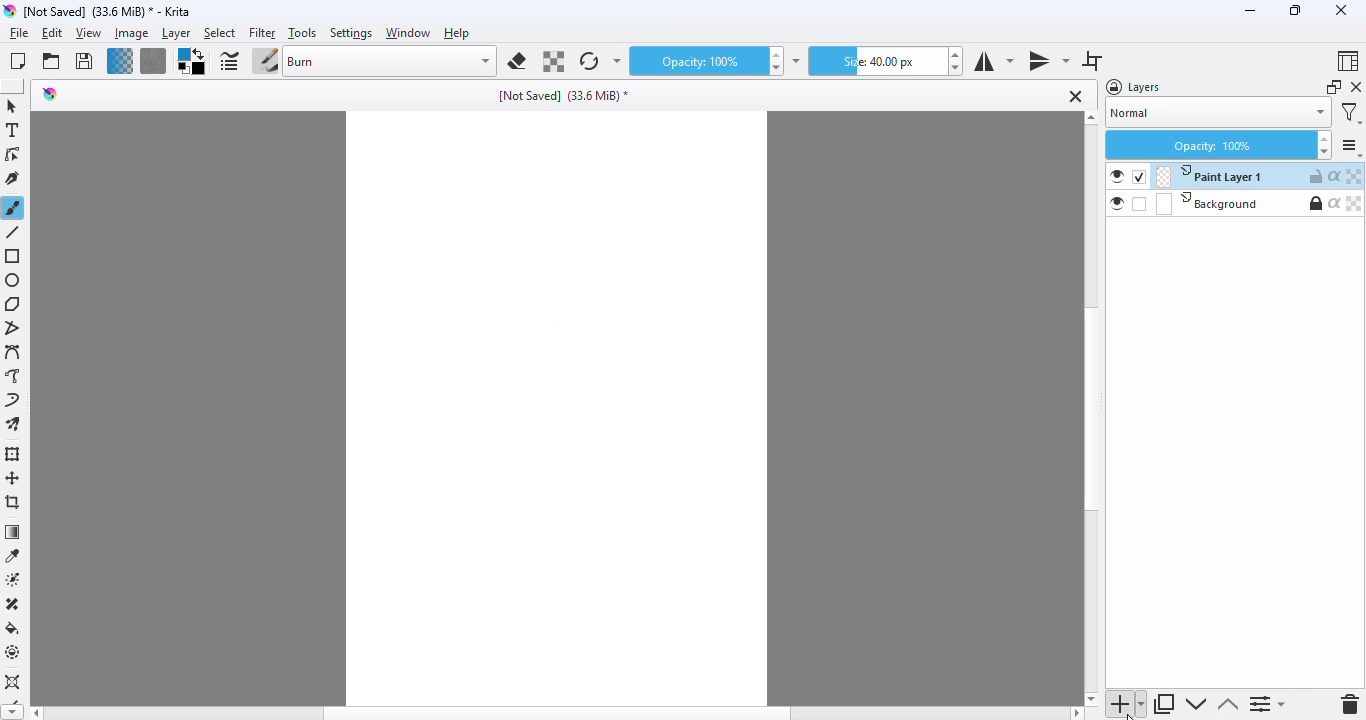 The image size is (1366, 720). What do you see at coordinates (458, 33) in the screenshot?
I see `help` at bounding box center [458, 33].